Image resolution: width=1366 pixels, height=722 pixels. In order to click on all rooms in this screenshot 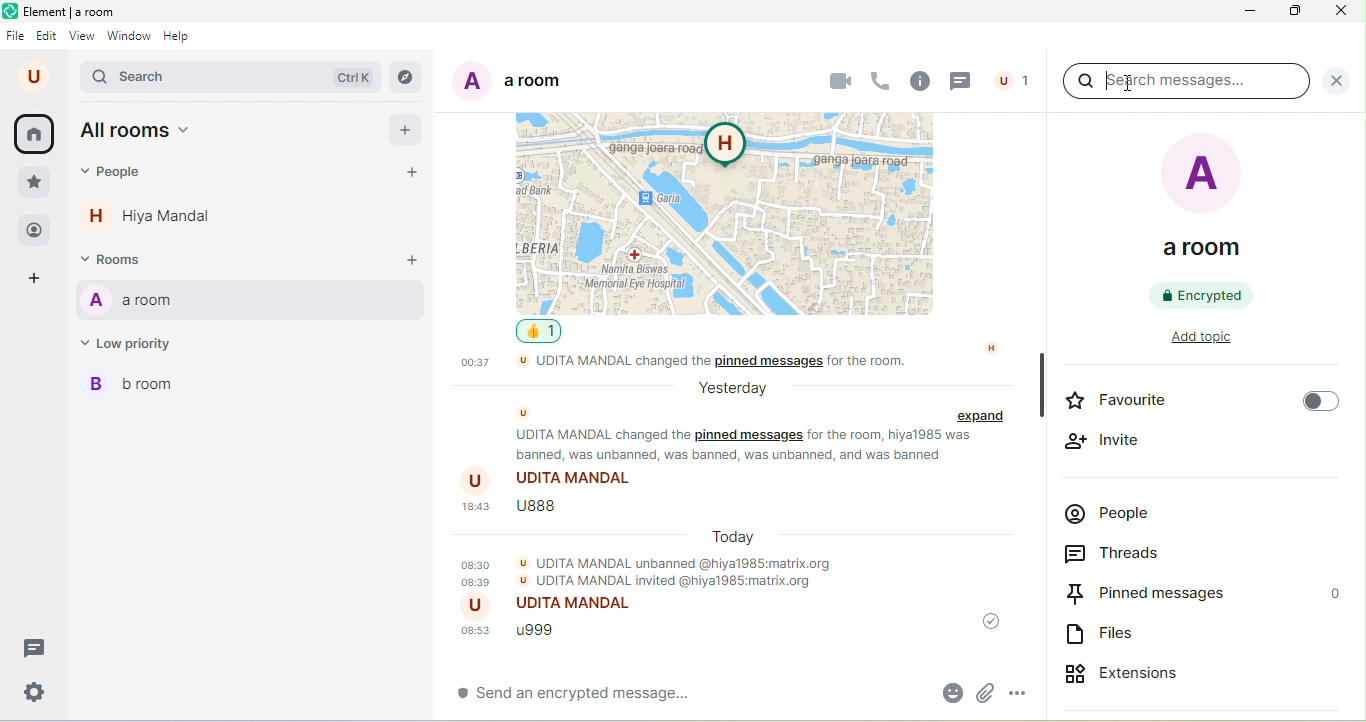, I will do `click(141, 133)`.